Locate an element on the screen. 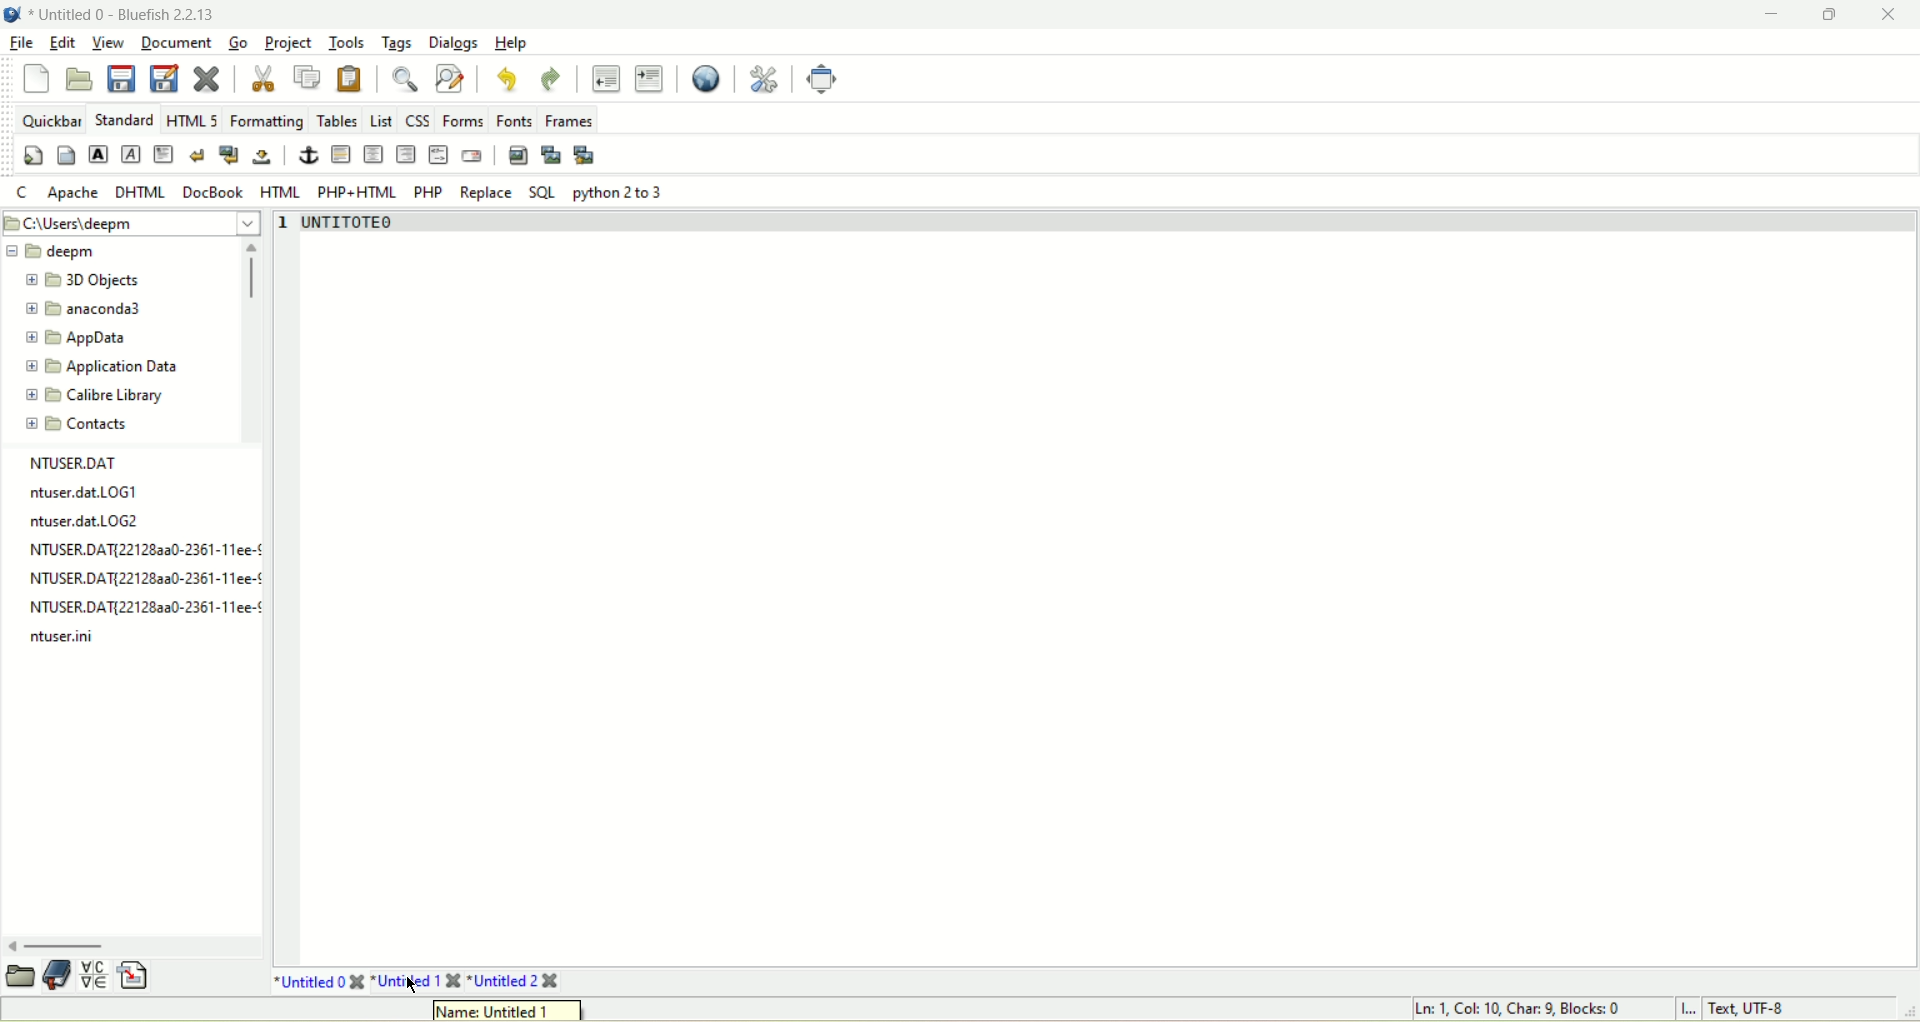 The image size is (1920, 1022). edit preferences is located at coordinates (766, 81).